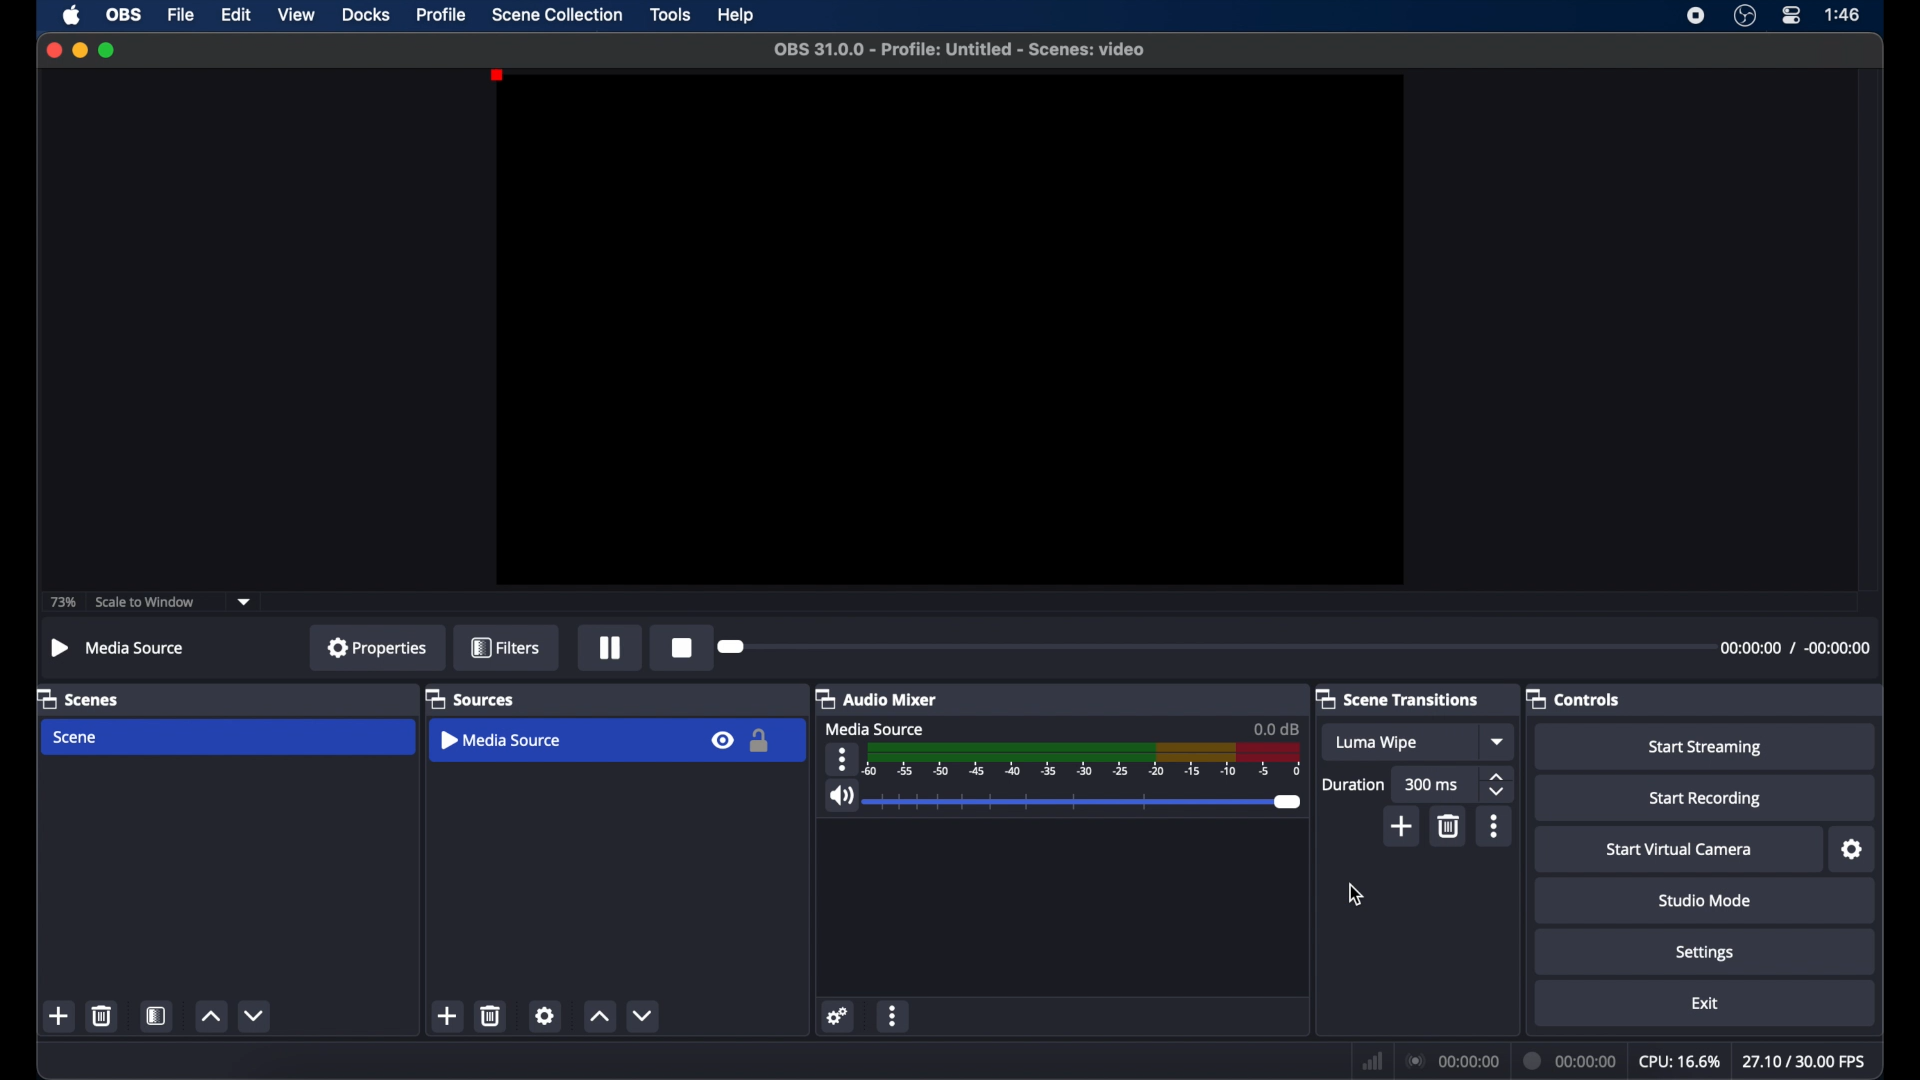 The height and width of the screenshot is (1080, 1920). Describe the element at coordinates (643, 1015) in the screenshot. I see `decrement` at that location.